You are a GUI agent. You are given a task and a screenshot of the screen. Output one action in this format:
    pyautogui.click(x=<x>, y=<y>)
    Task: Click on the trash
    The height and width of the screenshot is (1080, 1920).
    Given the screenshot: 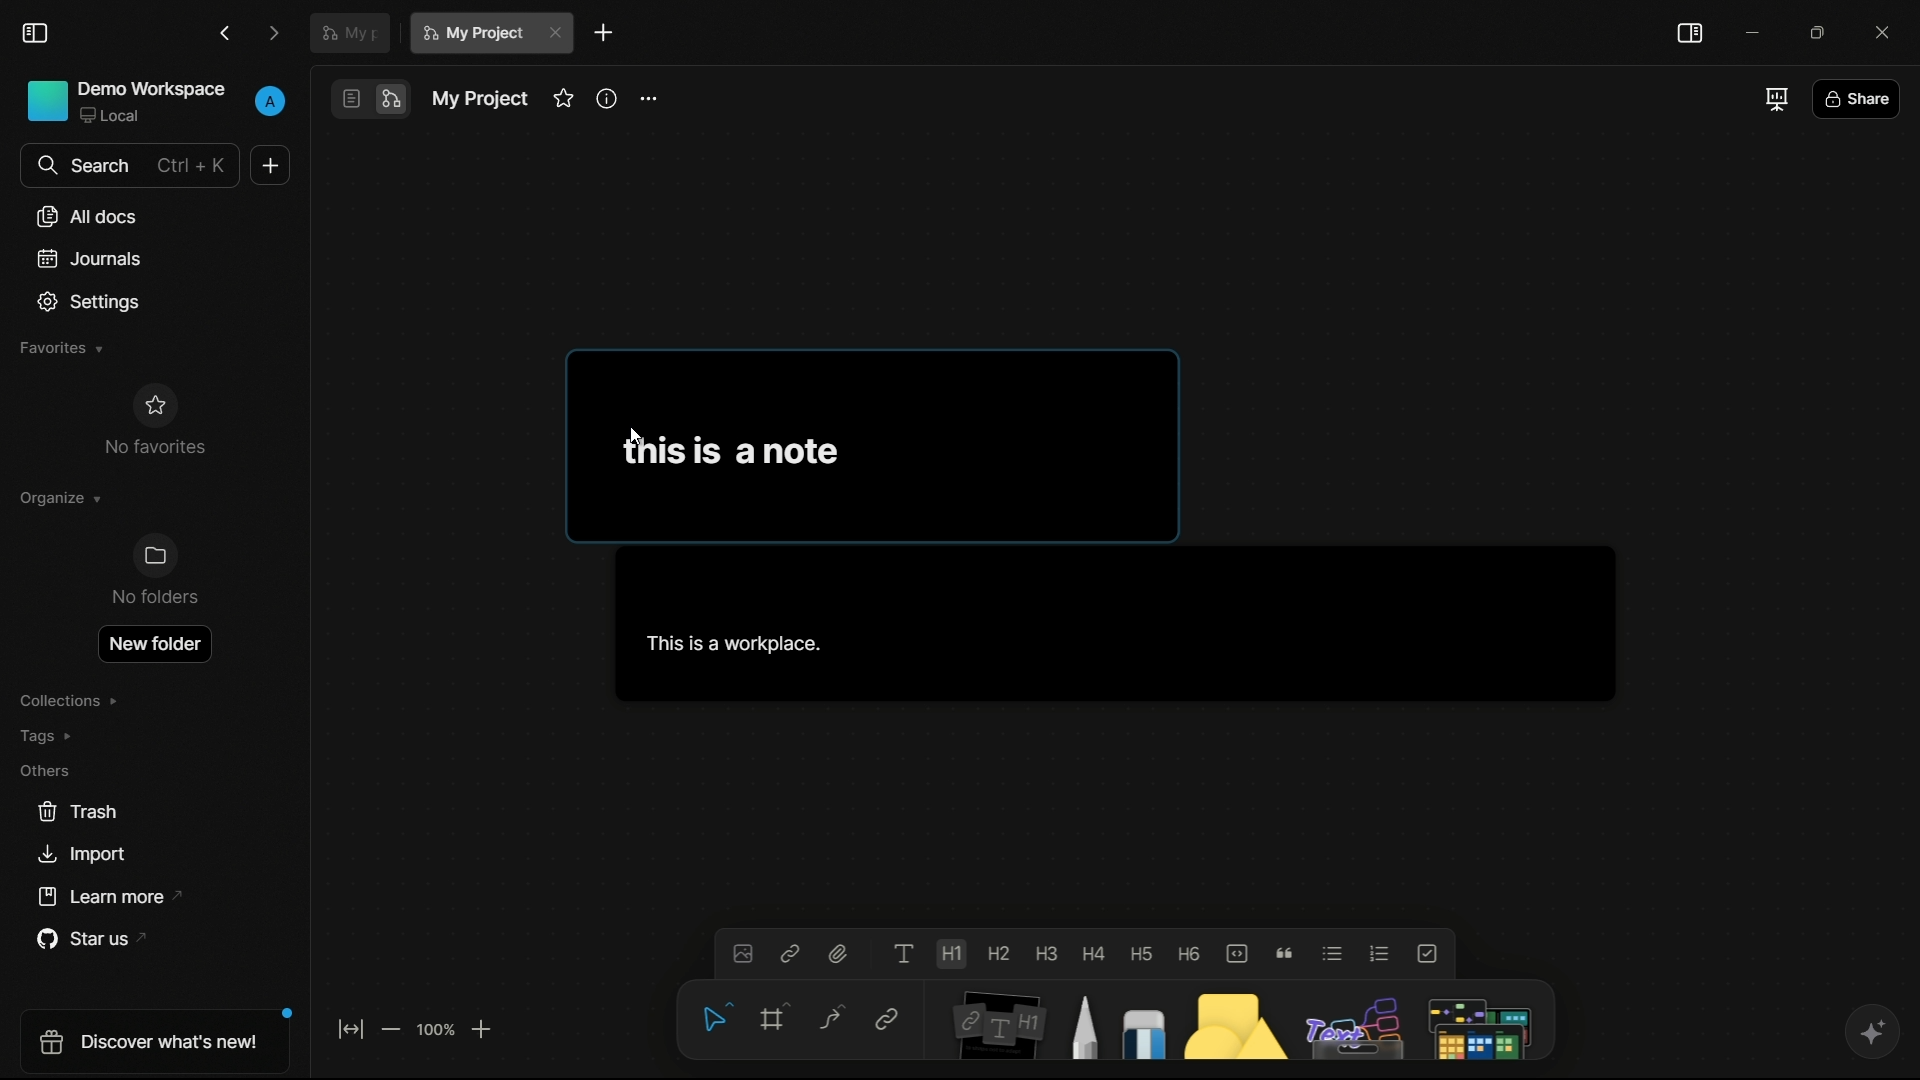 What is the action you would take?
    pyautogui.click(x=74, y=812)
    